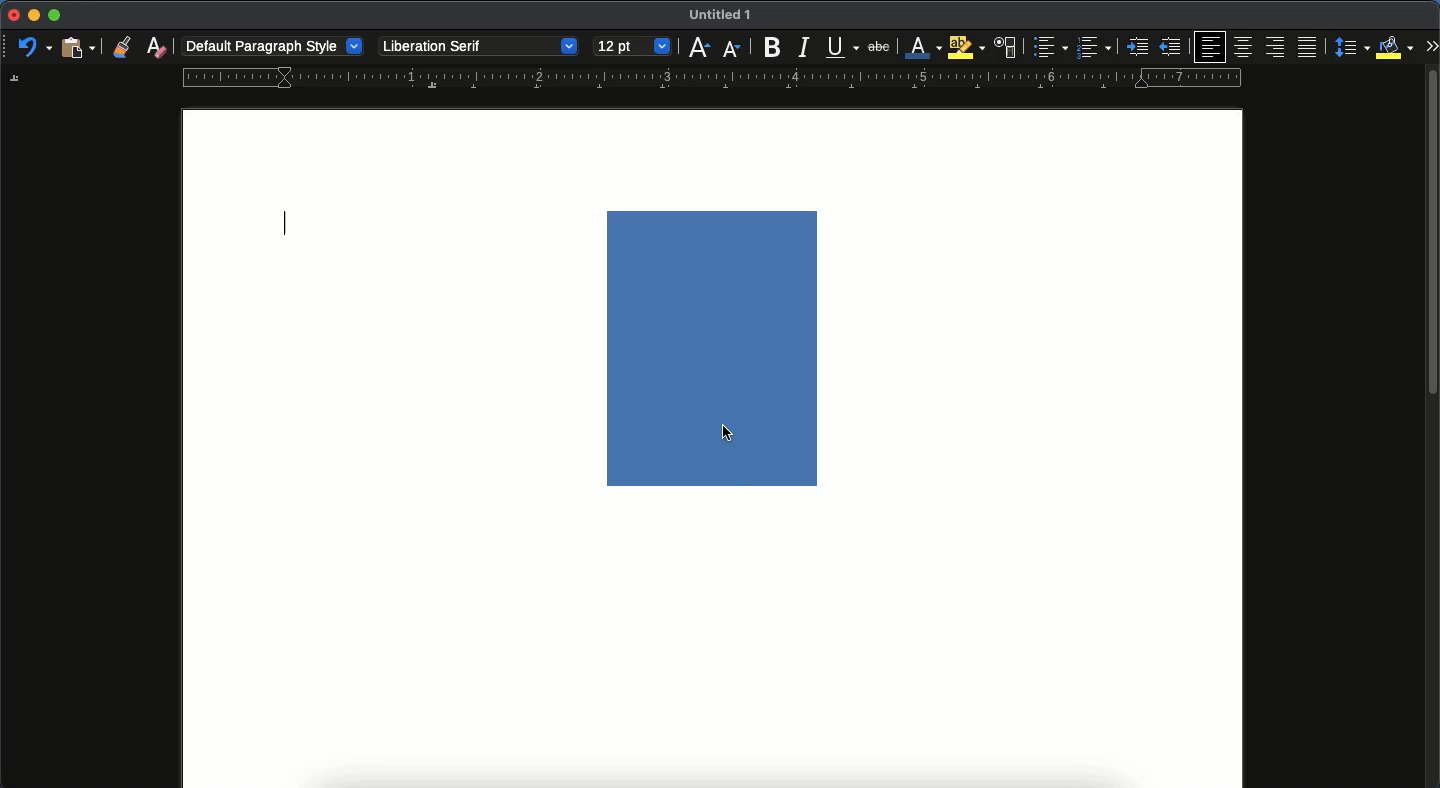 Image resolution: width=1440 pixels, height=788 pixels. What do you see at coordinates (1431, 425) in the screenshot?
I see `scroll` at bounding box center [1431, 425].